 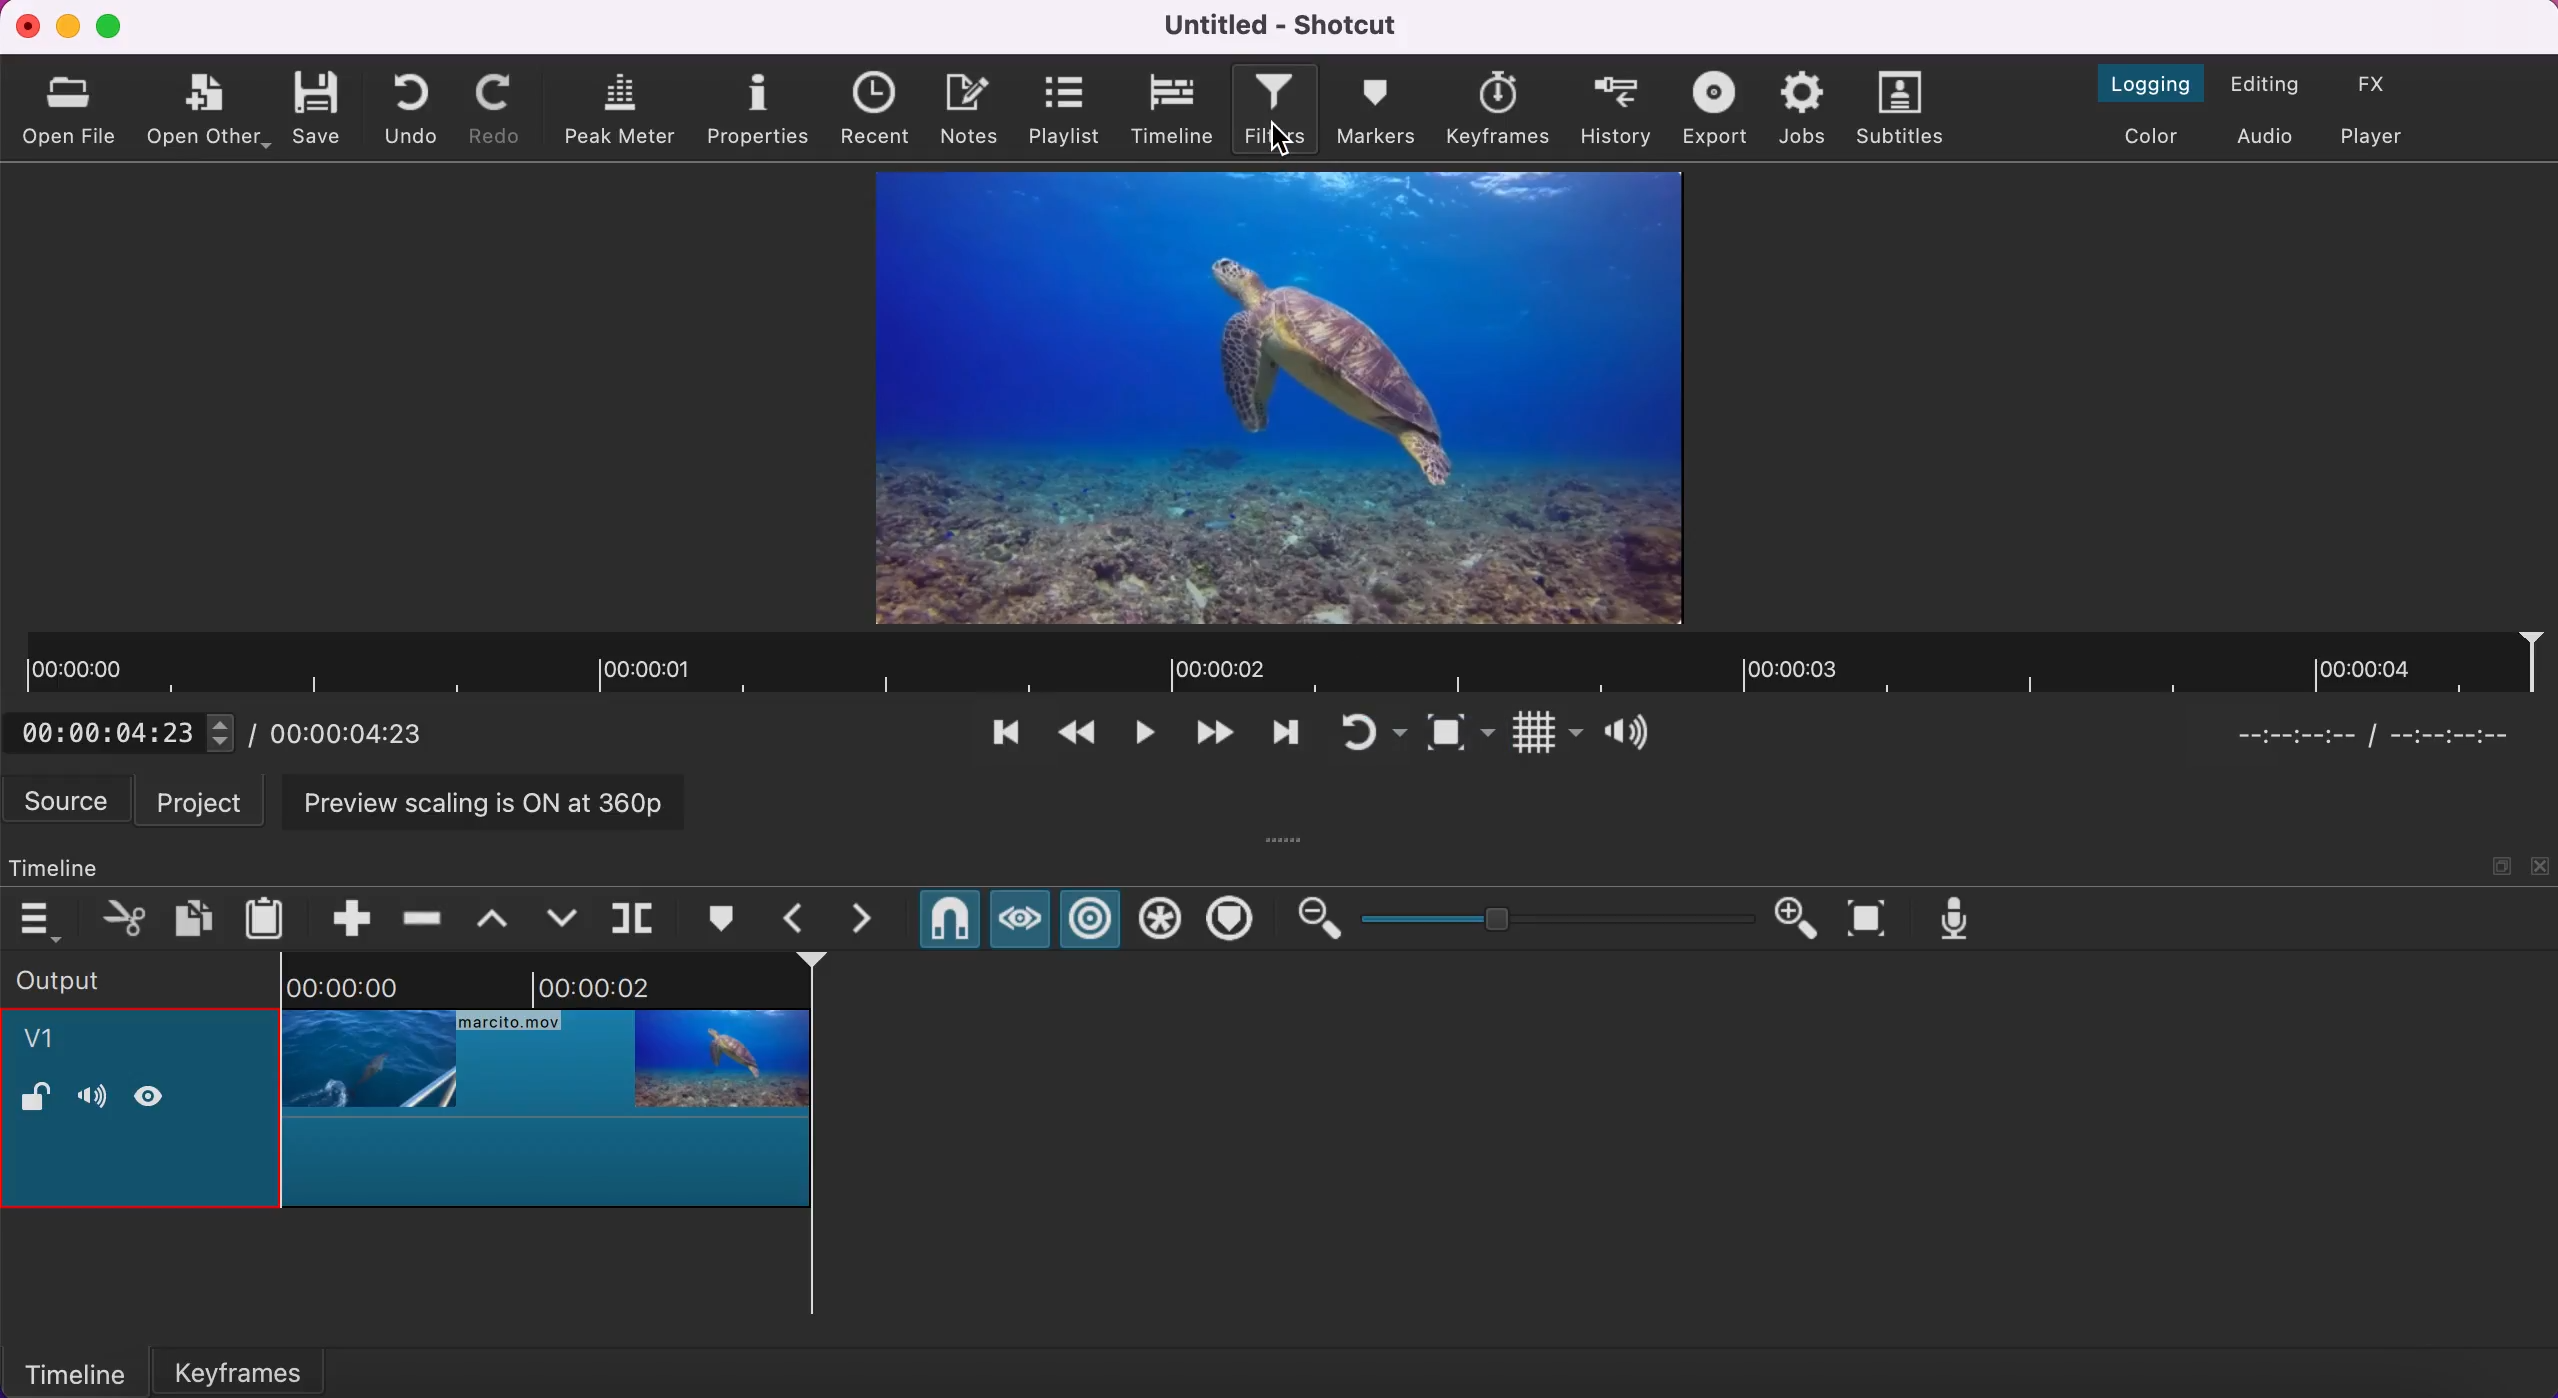 What do you see at coordinates (35, 1100) in the screenshot?
I see `lock` at bounding box center [35, 1100].